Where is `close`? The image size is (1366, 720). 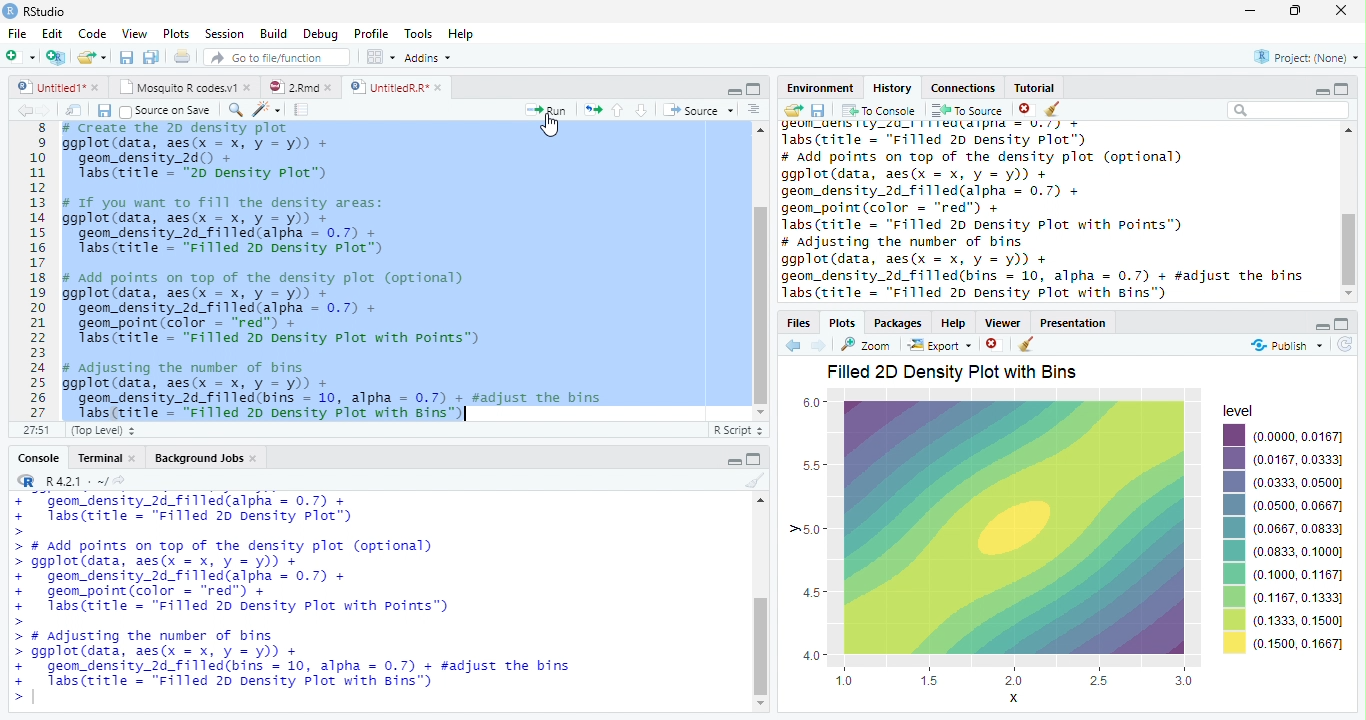
close is located at coordinates (1026, 110).